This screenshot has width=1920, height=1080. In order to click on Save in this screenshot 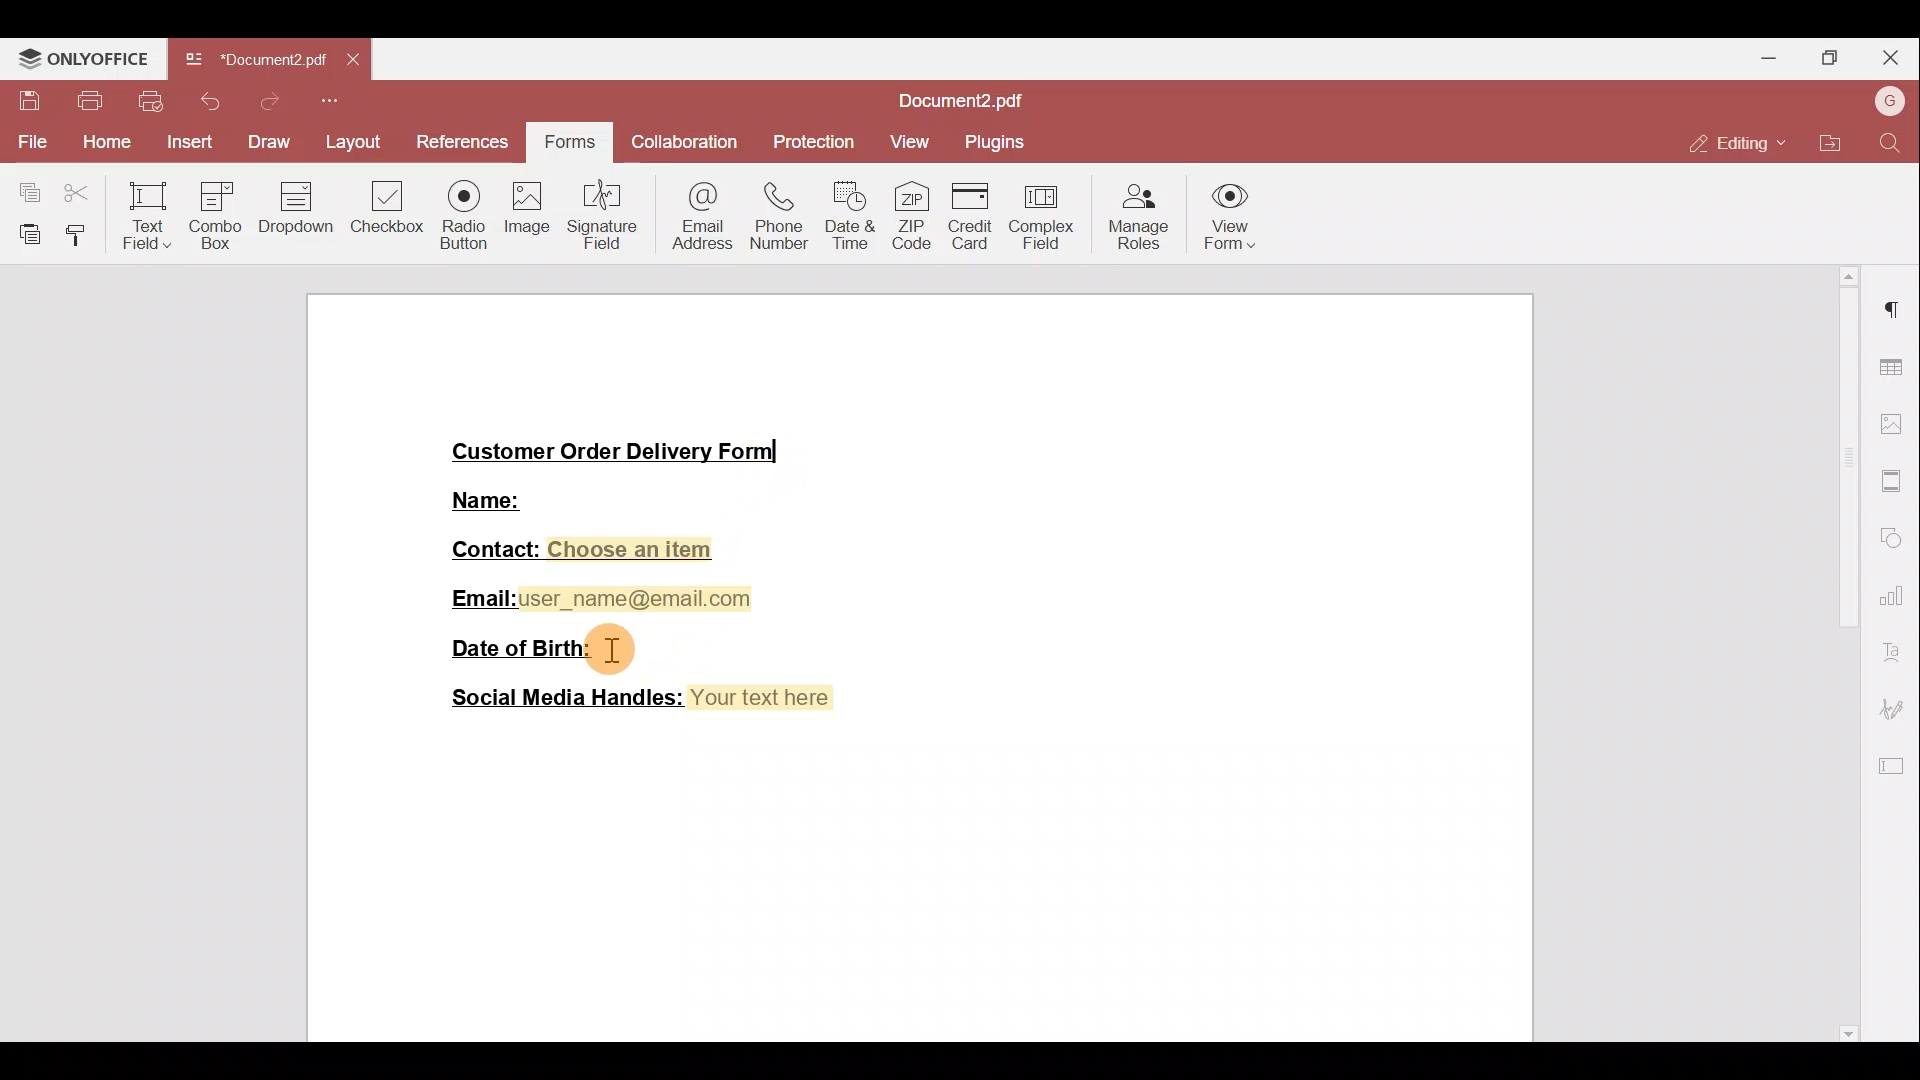, I will do `click(24, 97)`.